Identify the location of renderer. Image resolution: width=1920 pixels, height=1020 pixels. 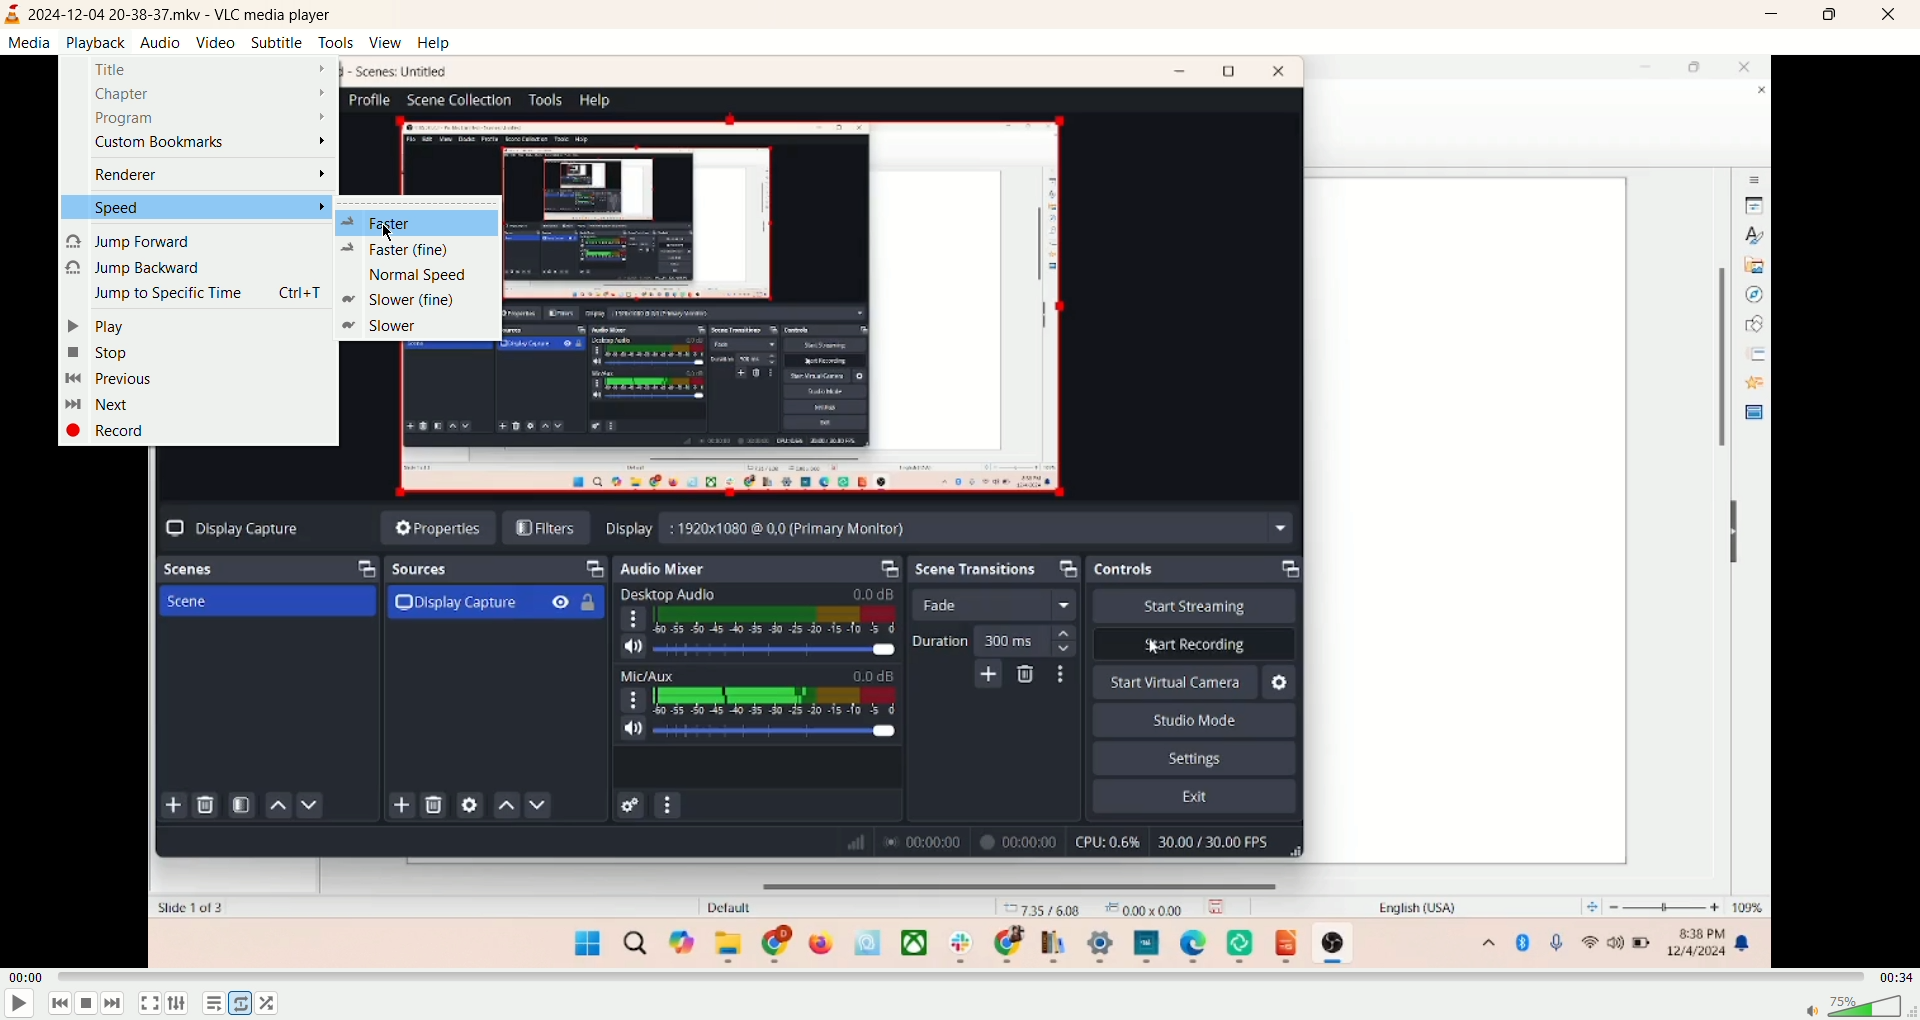
(212, 177).